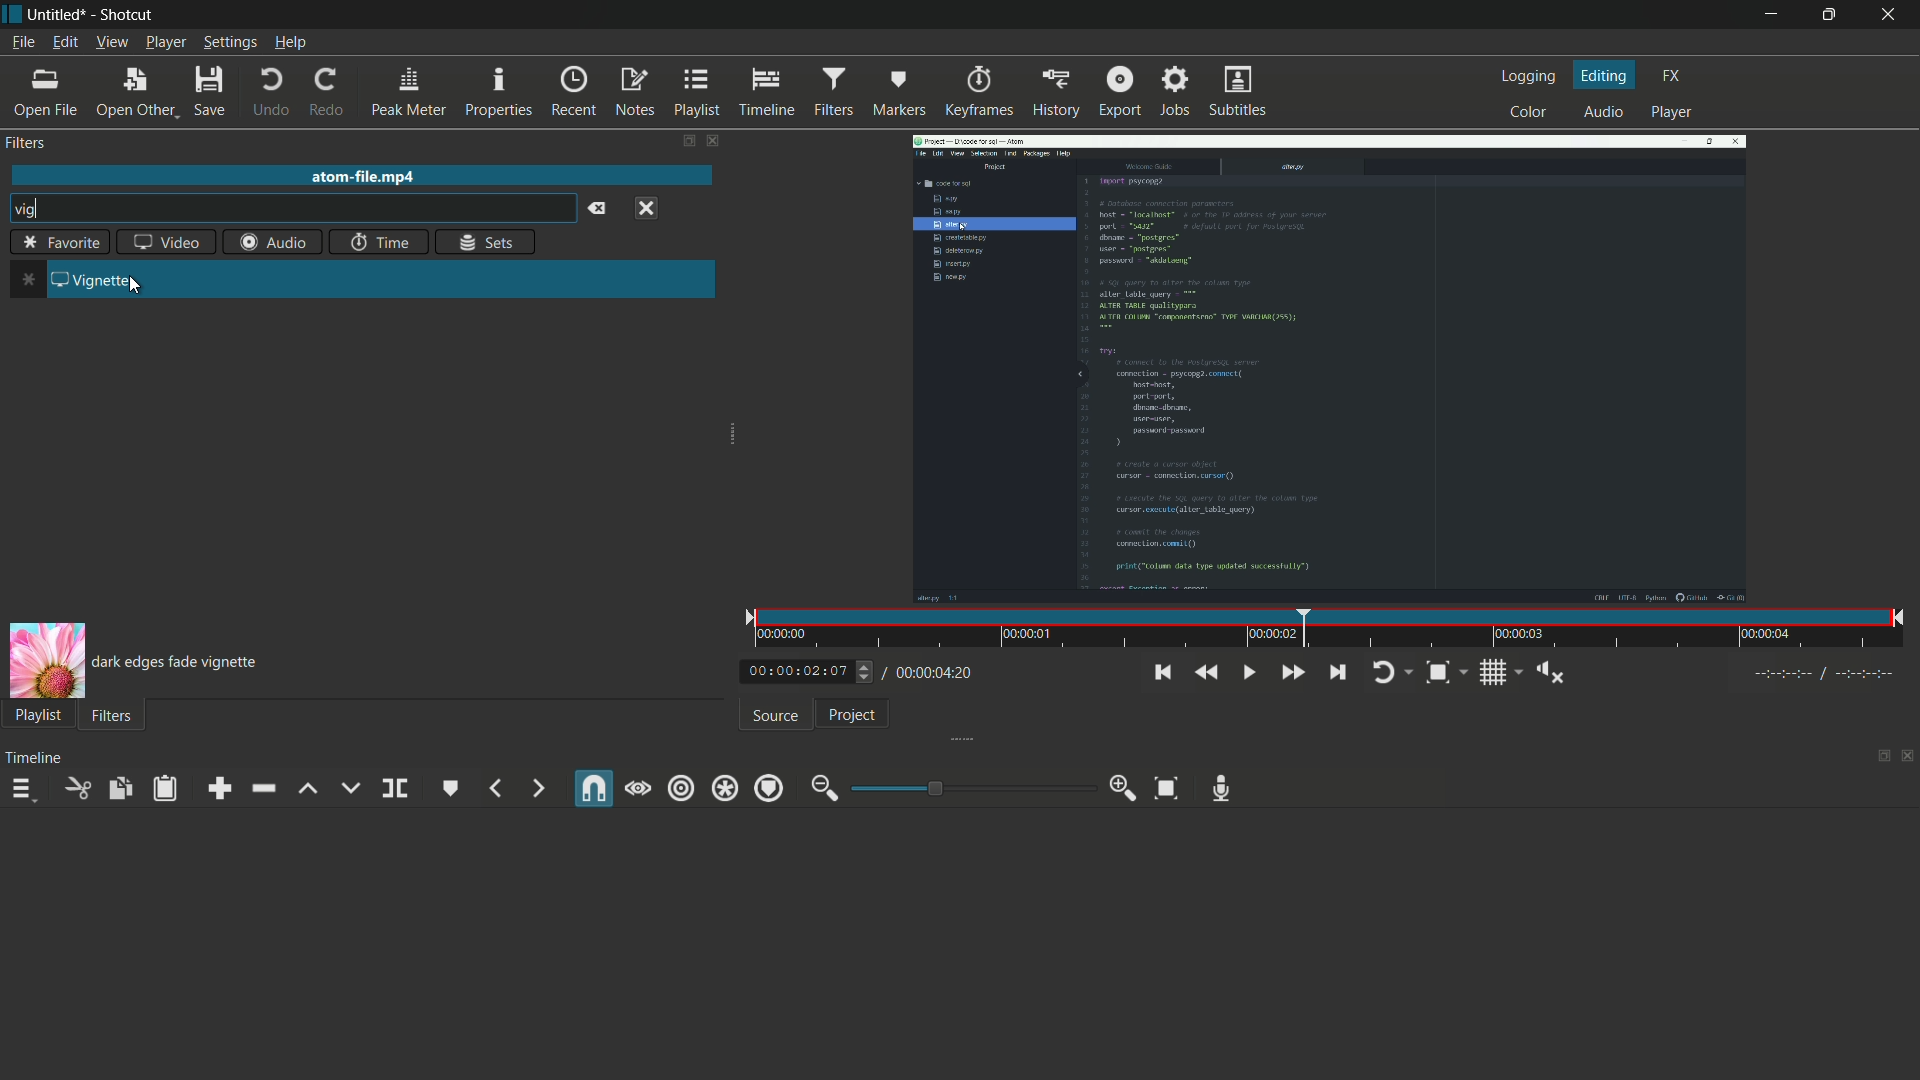 This screenshot has height=1080, width=1920. What do you see at coordinates (980, 93) in the screenshot?
I see `keyframes` at bounding box center [980, 93].